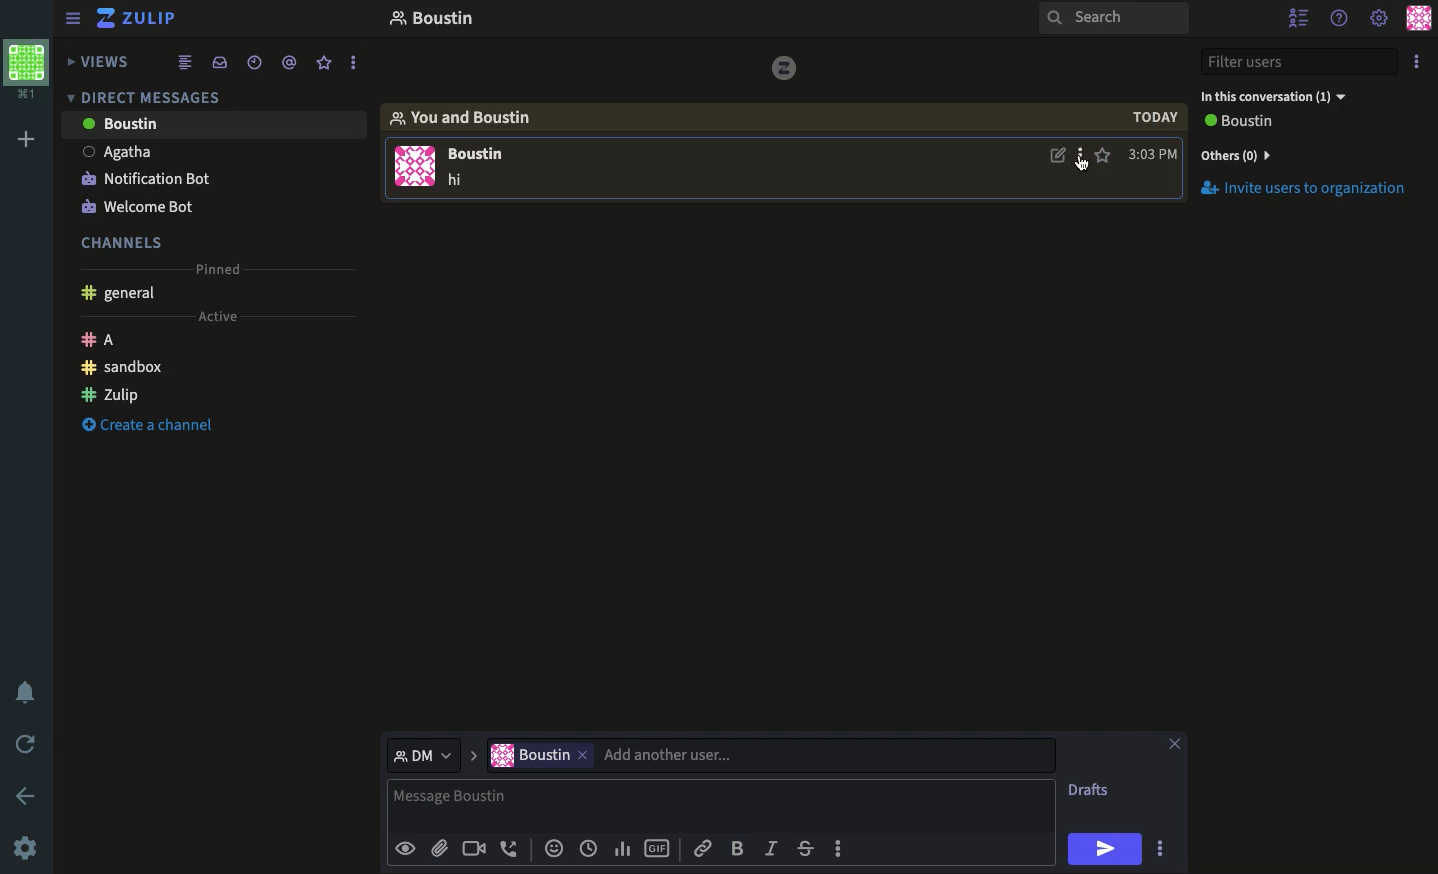 The image size is (1438, 874). I want to click on Time, so click(253, 61).